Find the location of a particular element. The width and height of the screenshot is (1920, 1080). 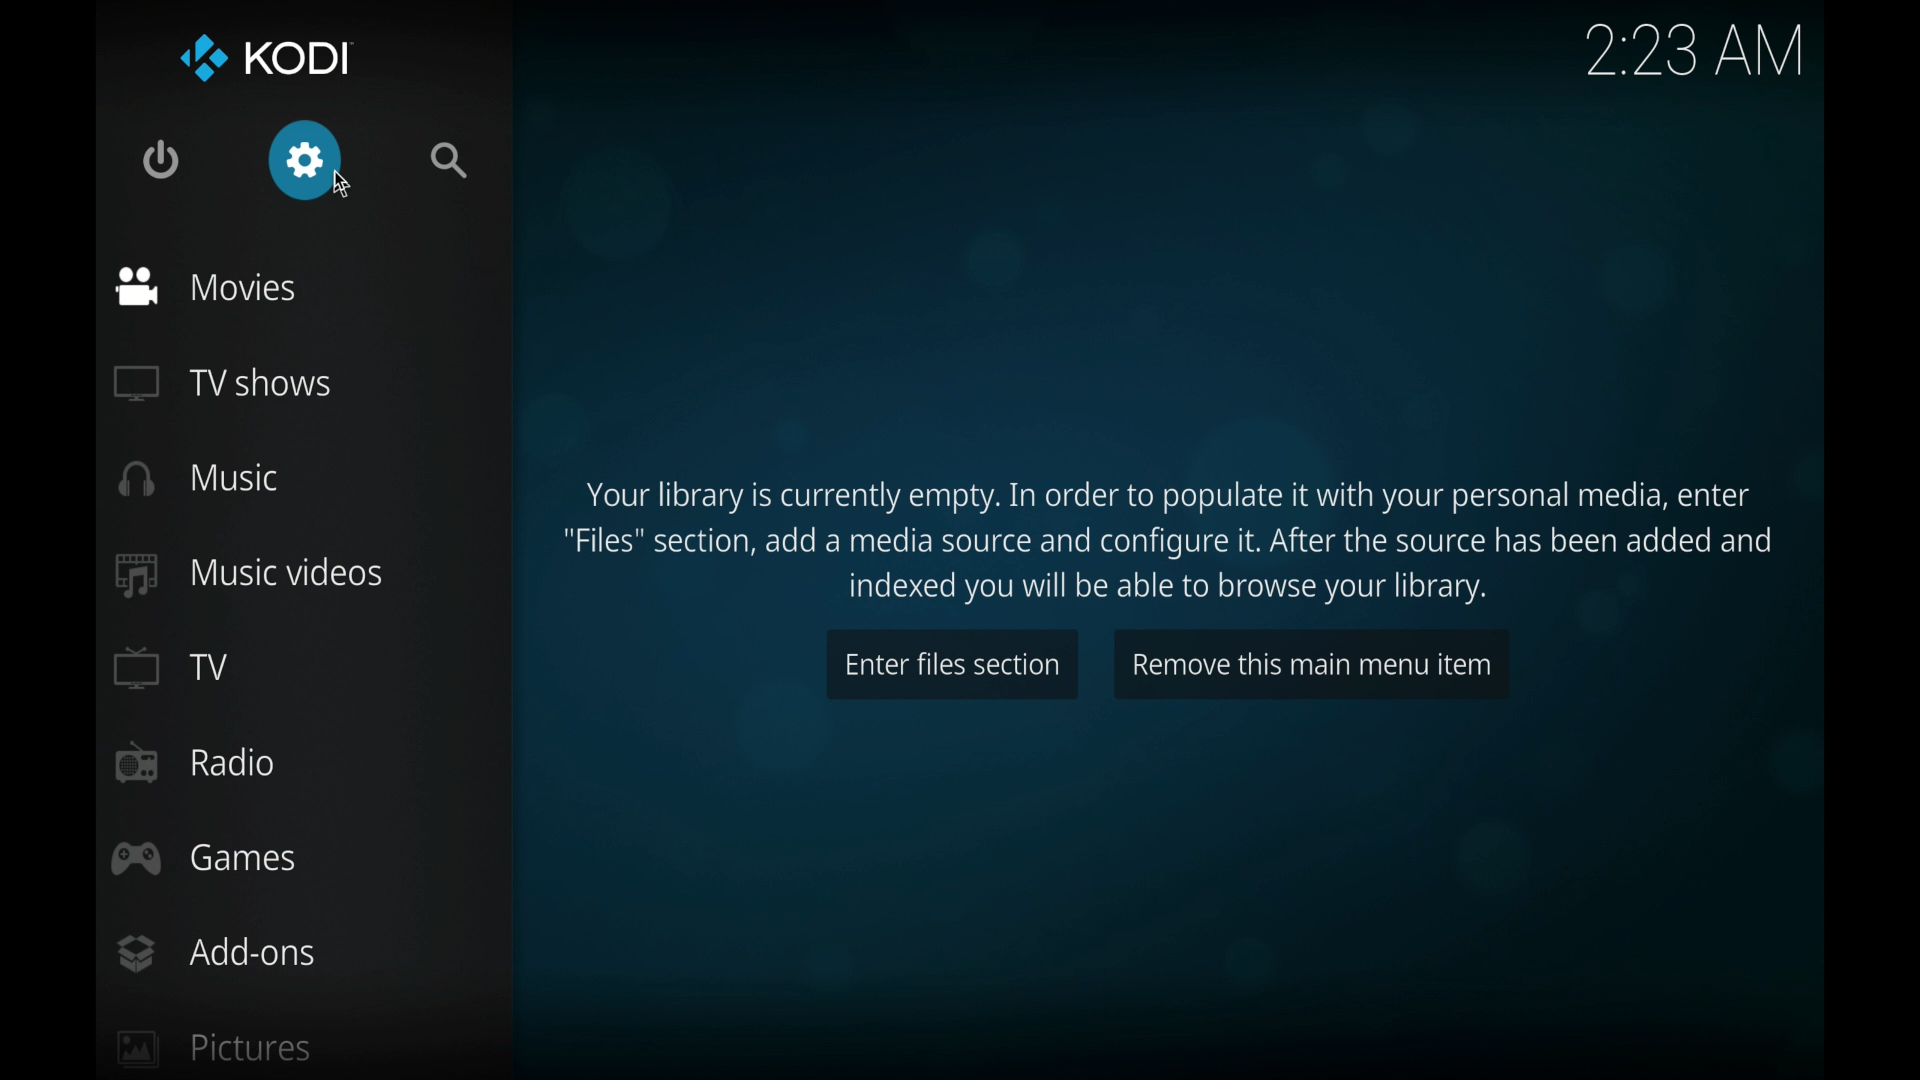

tv is located at coordinates (173, 668).